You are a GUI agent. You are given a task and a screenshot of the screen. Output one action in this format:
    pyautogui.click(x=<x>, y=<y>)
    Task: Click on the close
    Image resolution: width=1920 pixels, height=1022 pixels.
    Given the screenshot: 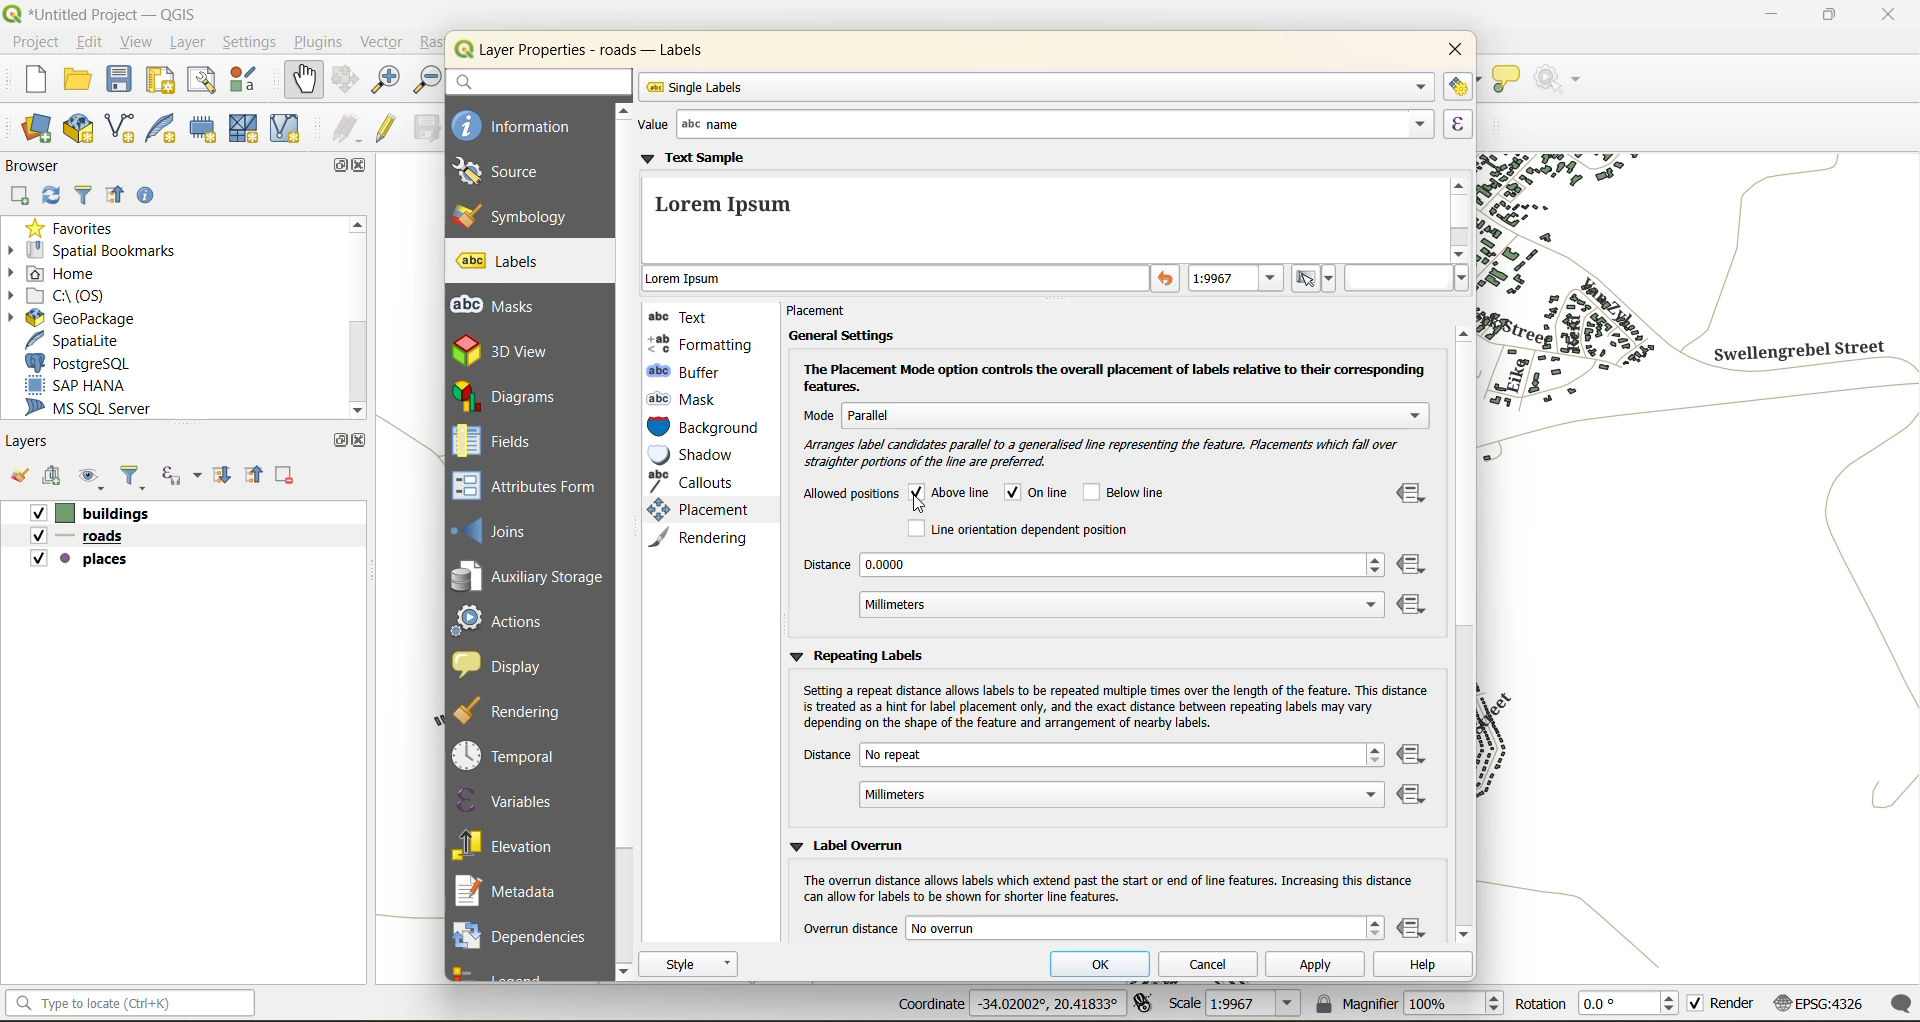 What is the action you would take?
    pyautogui.click(x=1449, y=51)
    